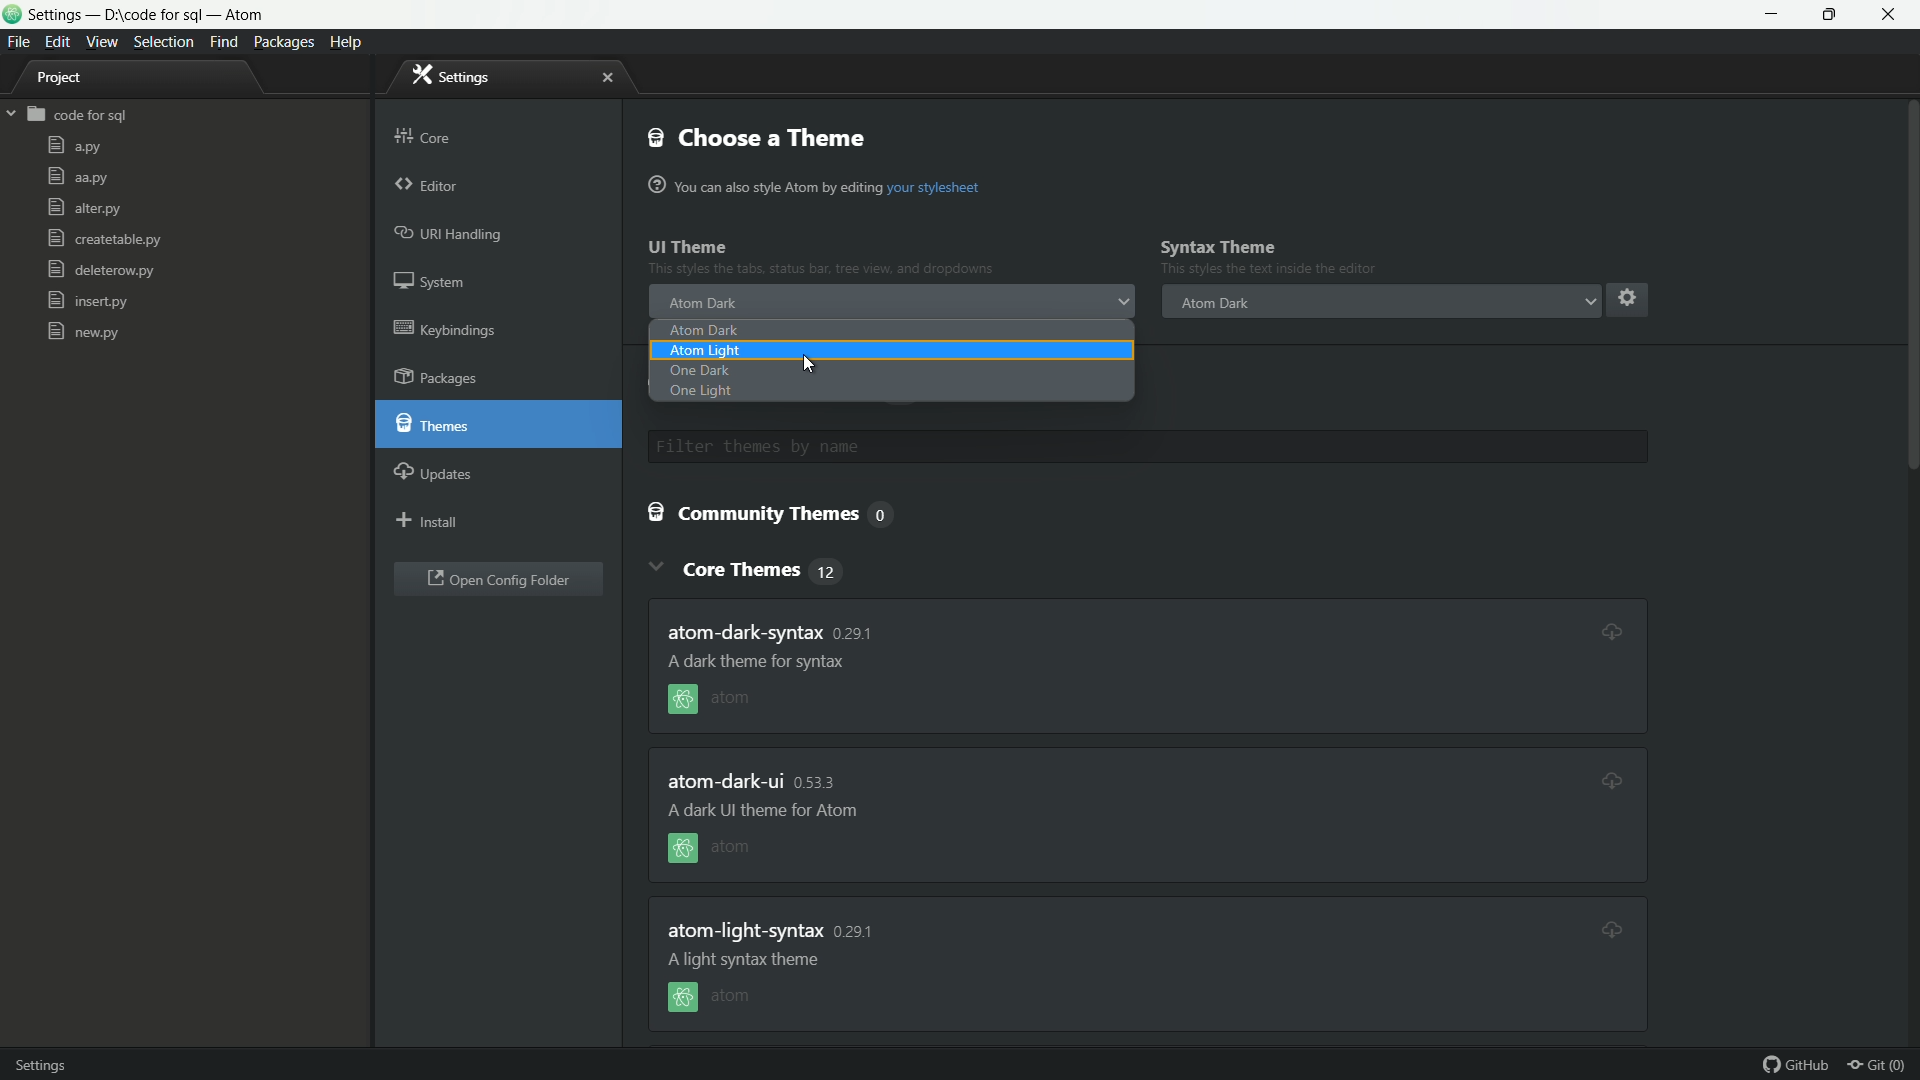  I want to click on one dark, so click(698, 372).